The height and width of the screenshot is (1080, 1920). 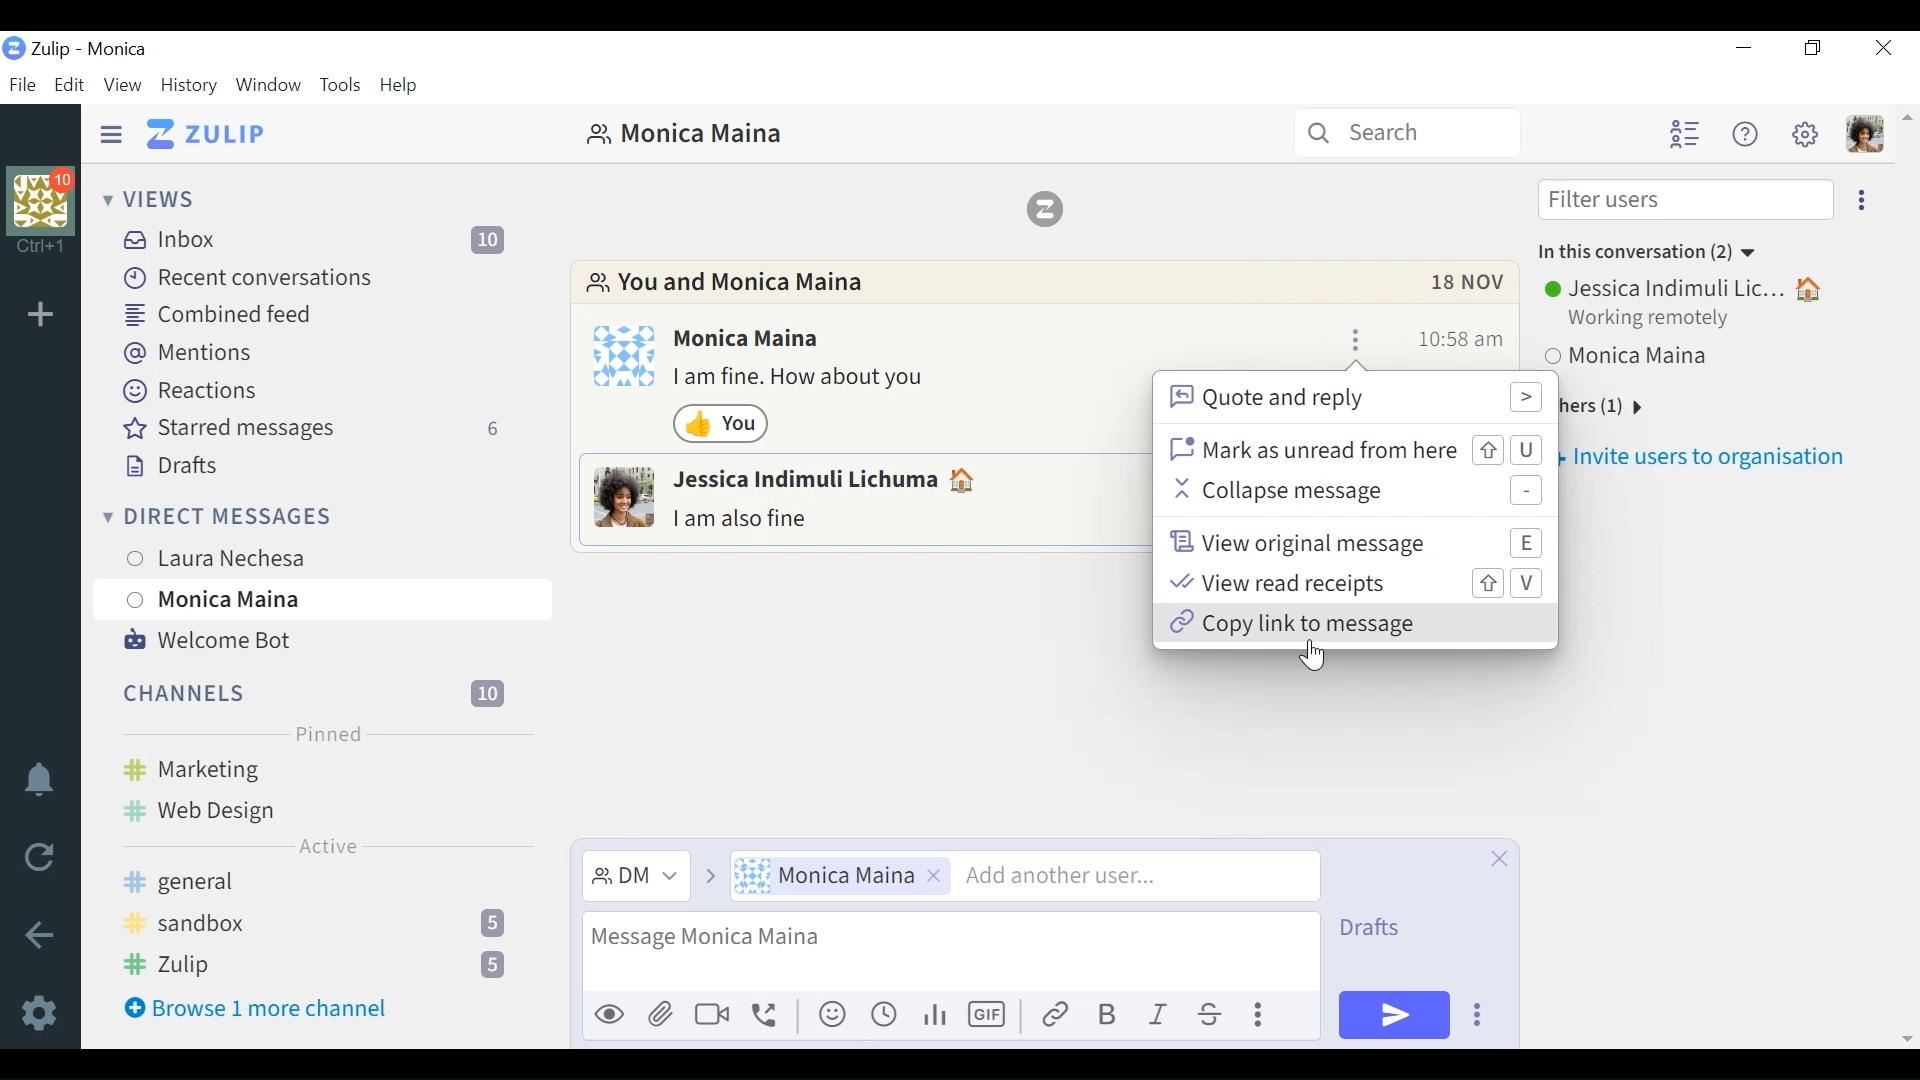 I want to click on Strikethrough, so click(x=1214, y=1015).